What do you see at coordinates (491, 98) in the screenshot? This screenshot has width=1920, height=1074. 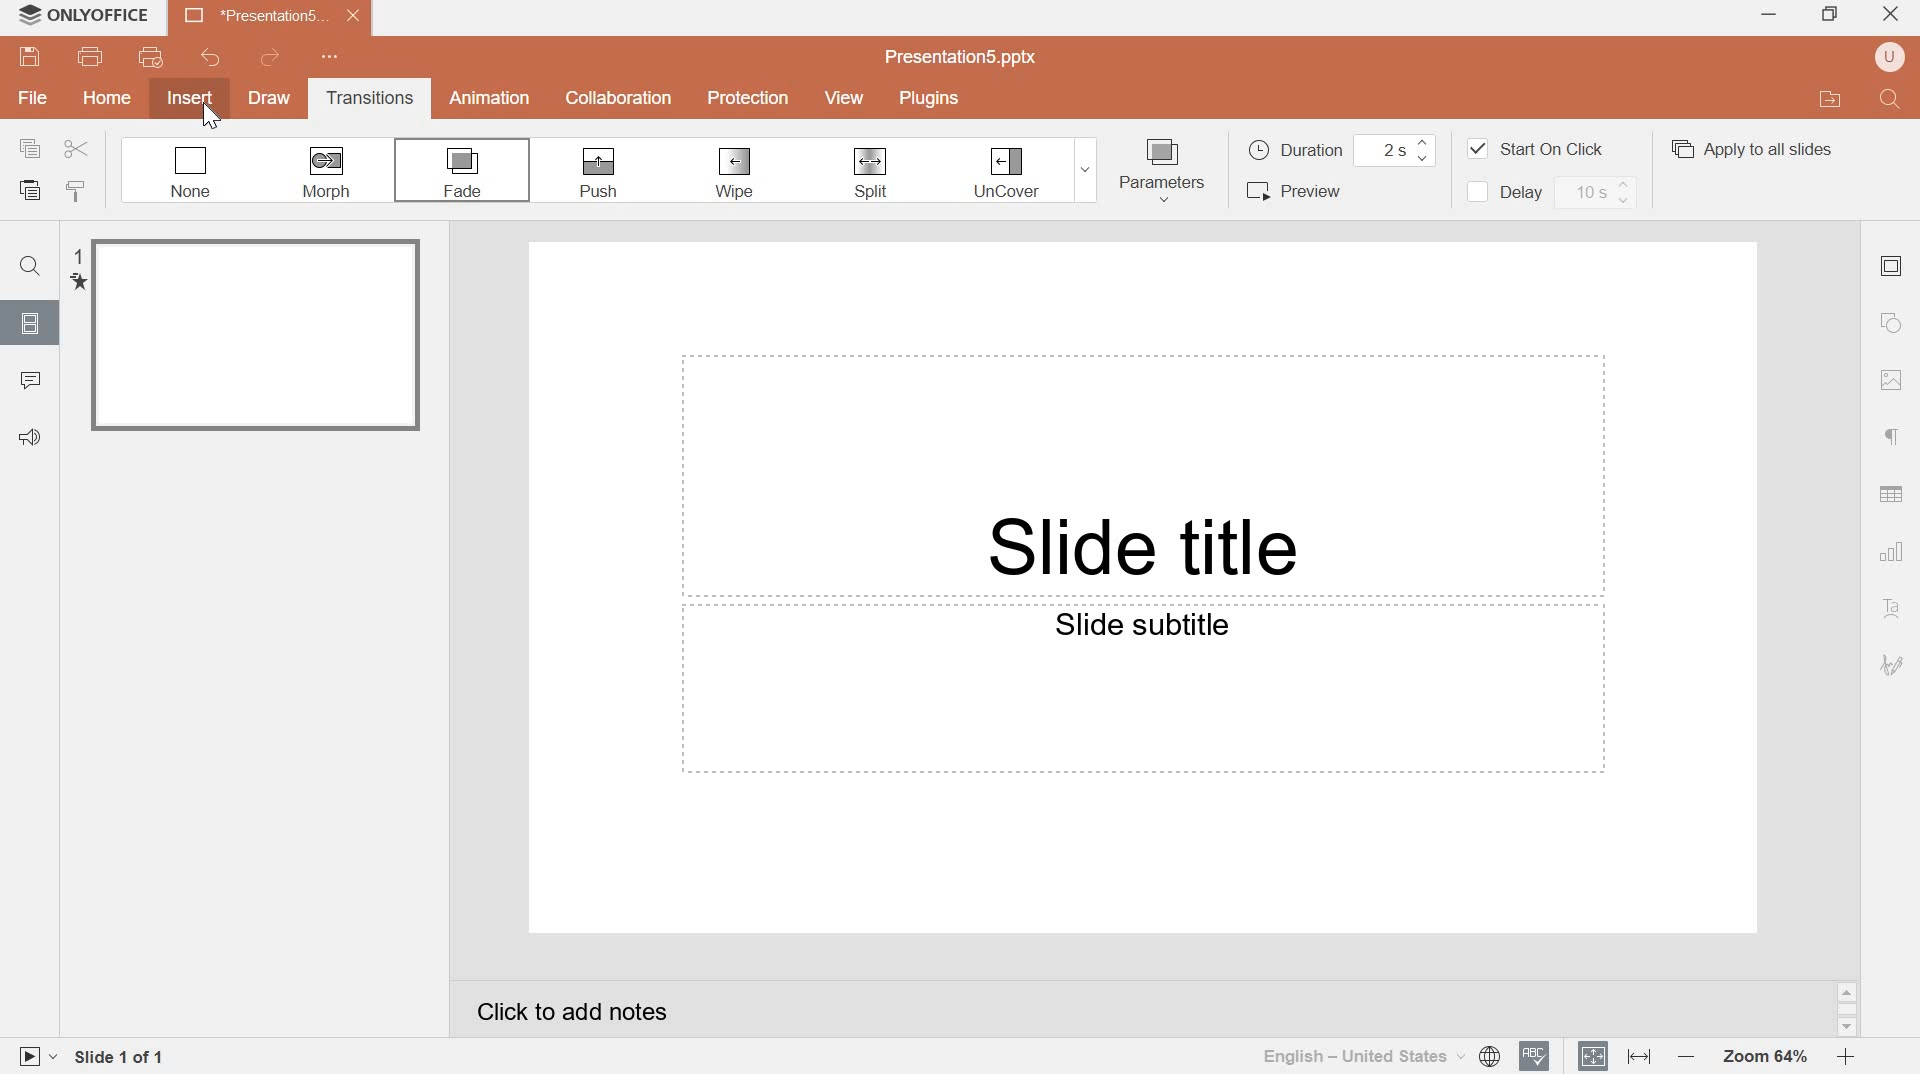 I see `Animation` at bounding box center [491, 98].